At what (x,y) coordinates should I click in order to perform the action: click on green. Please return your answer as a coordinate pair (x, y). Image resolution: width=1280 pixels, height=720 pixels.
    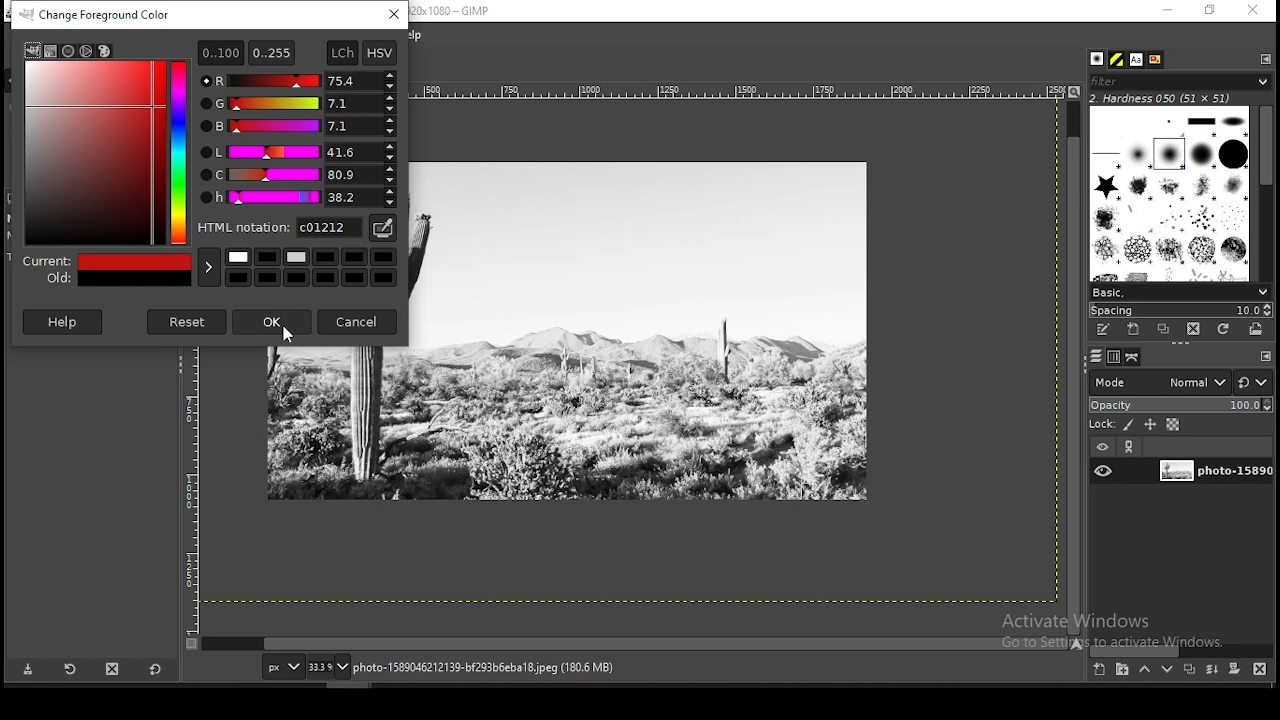
    Looking at the image, I should click on (298, 103).